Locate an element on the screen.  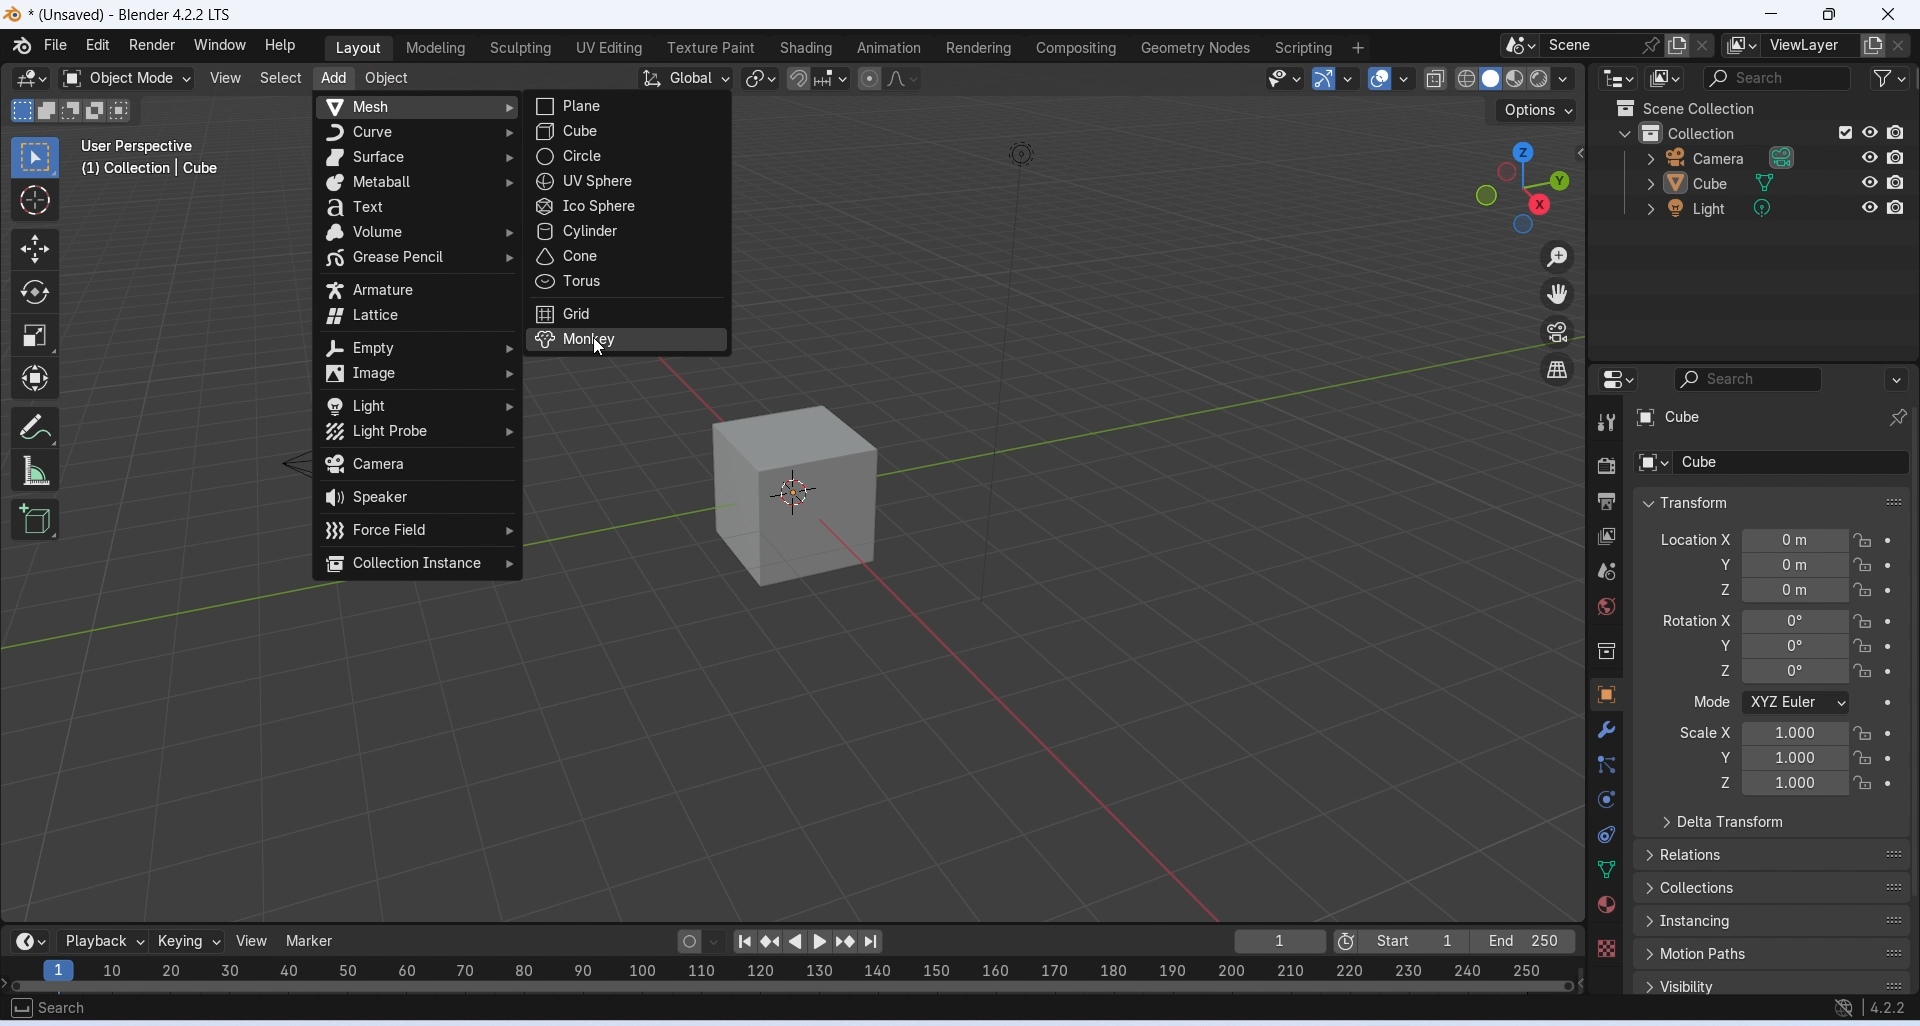
browse scene is located at coordinates (1521, 45).